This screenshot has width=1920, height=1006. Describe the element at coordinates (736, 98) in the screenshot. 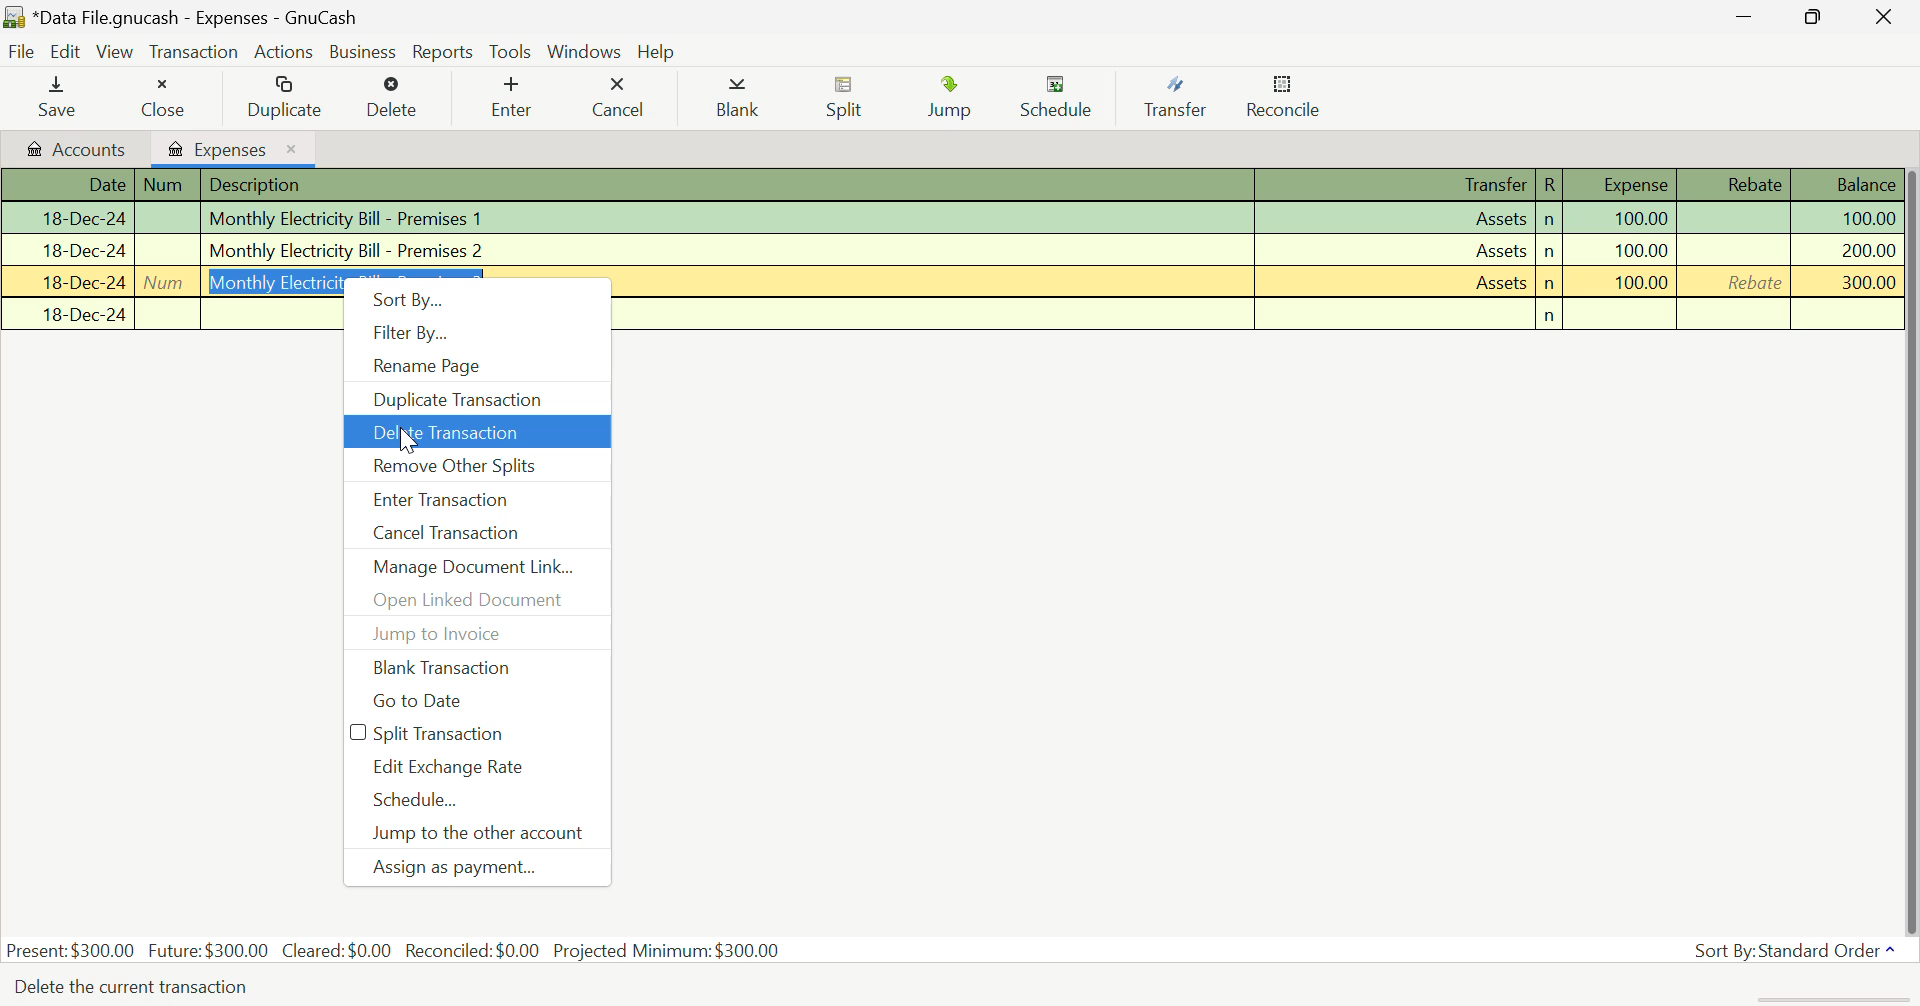

I see `Blank` at that location.